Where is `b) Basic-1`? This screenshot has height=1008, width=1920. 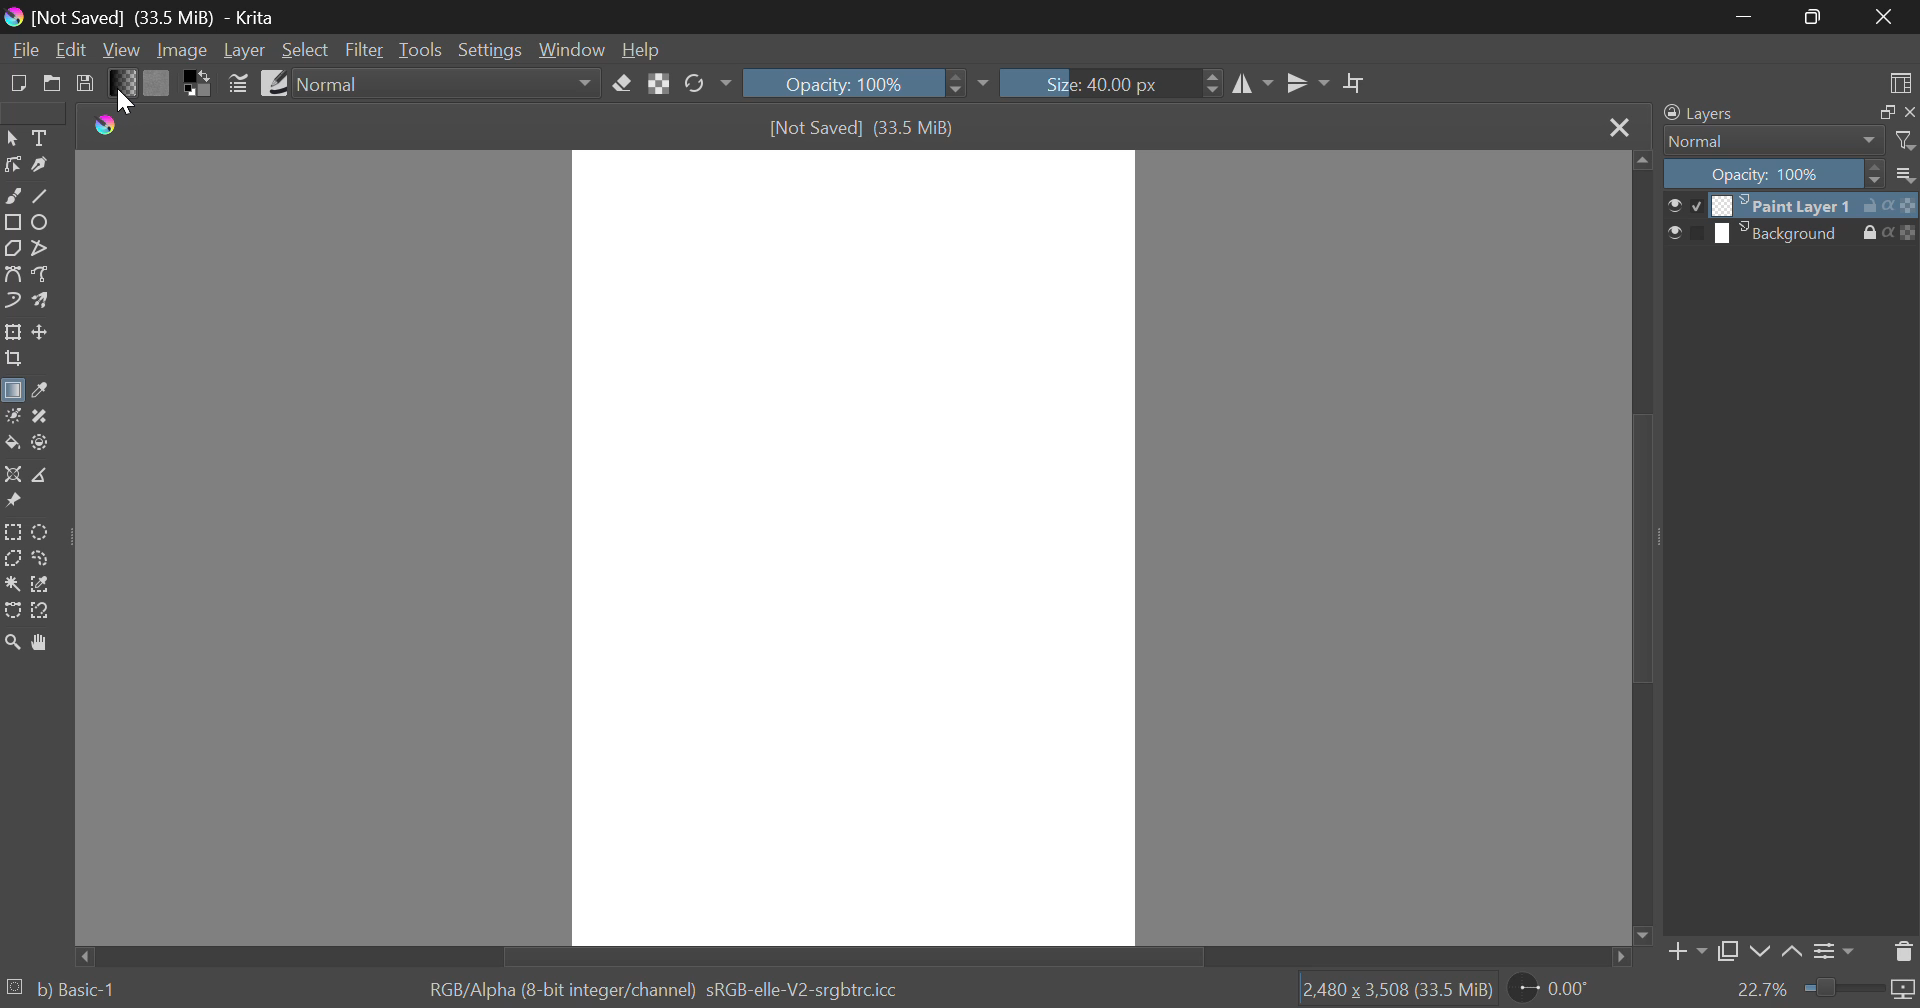 b) Basic-1 is located at coordinates (72, 990).